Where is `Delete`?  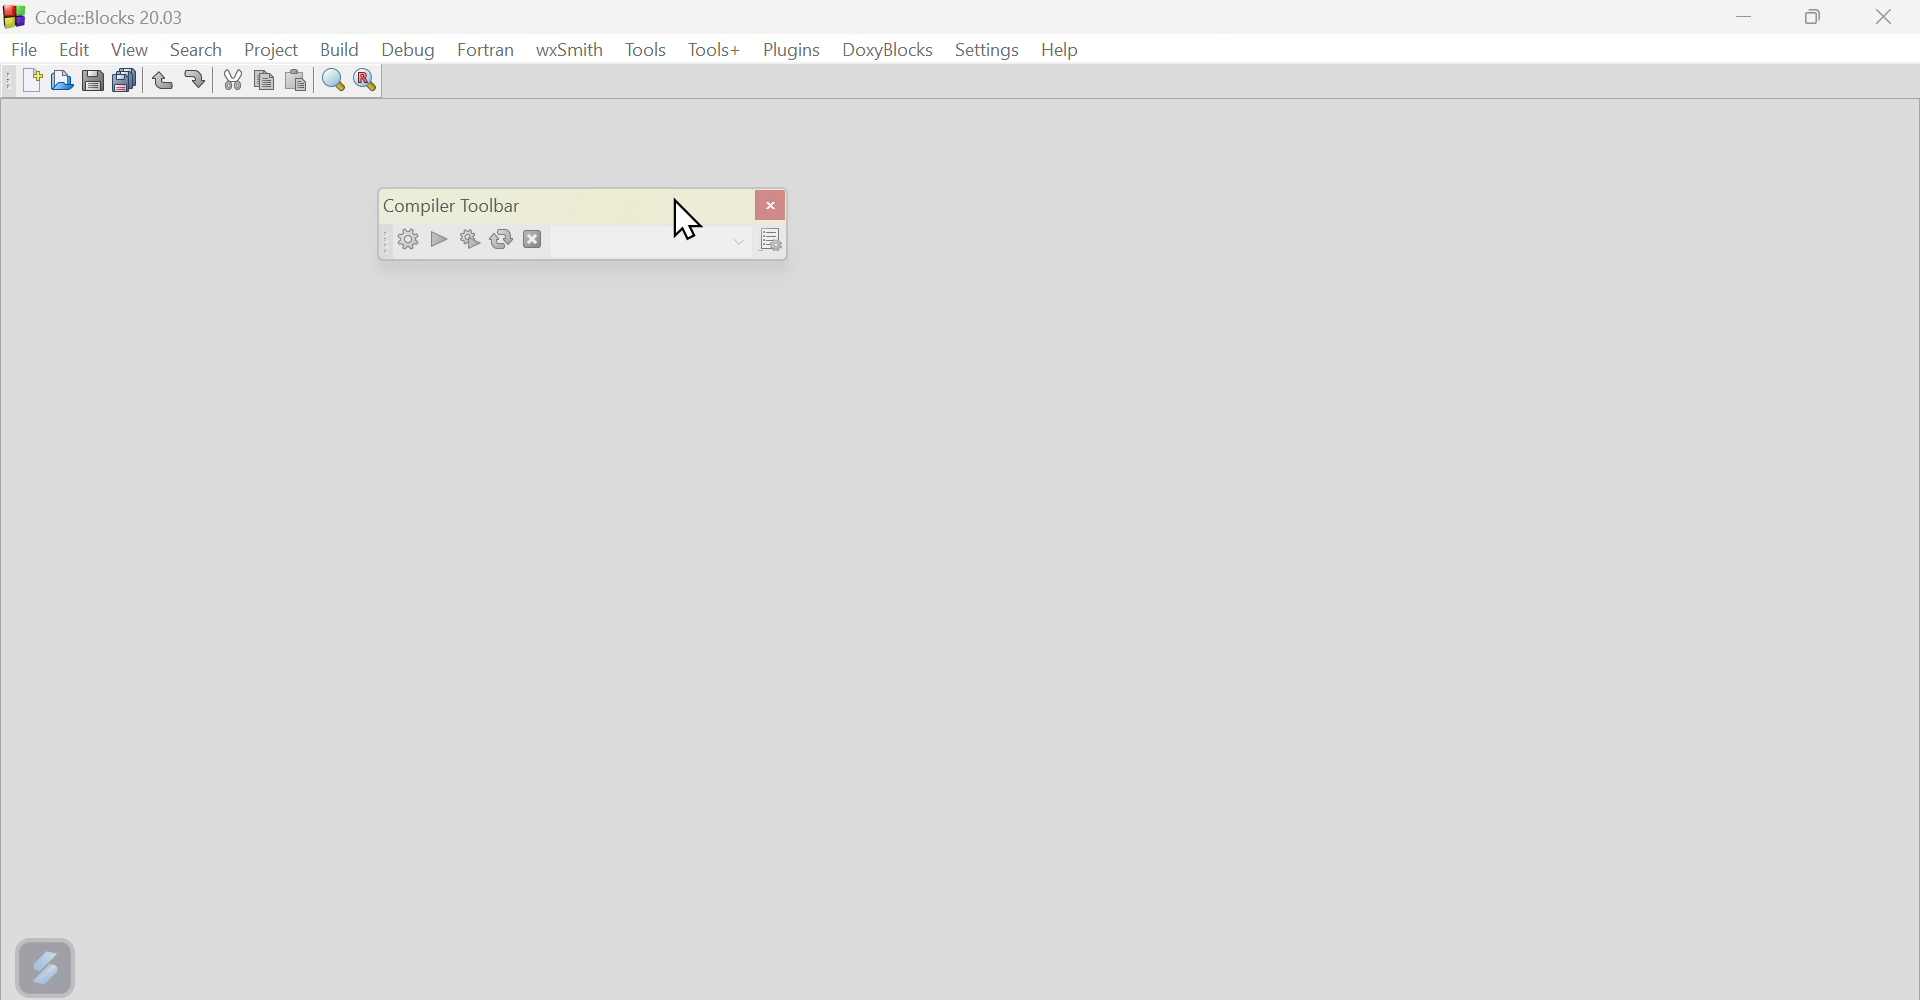 Delete is located at coordinates (538, 235).